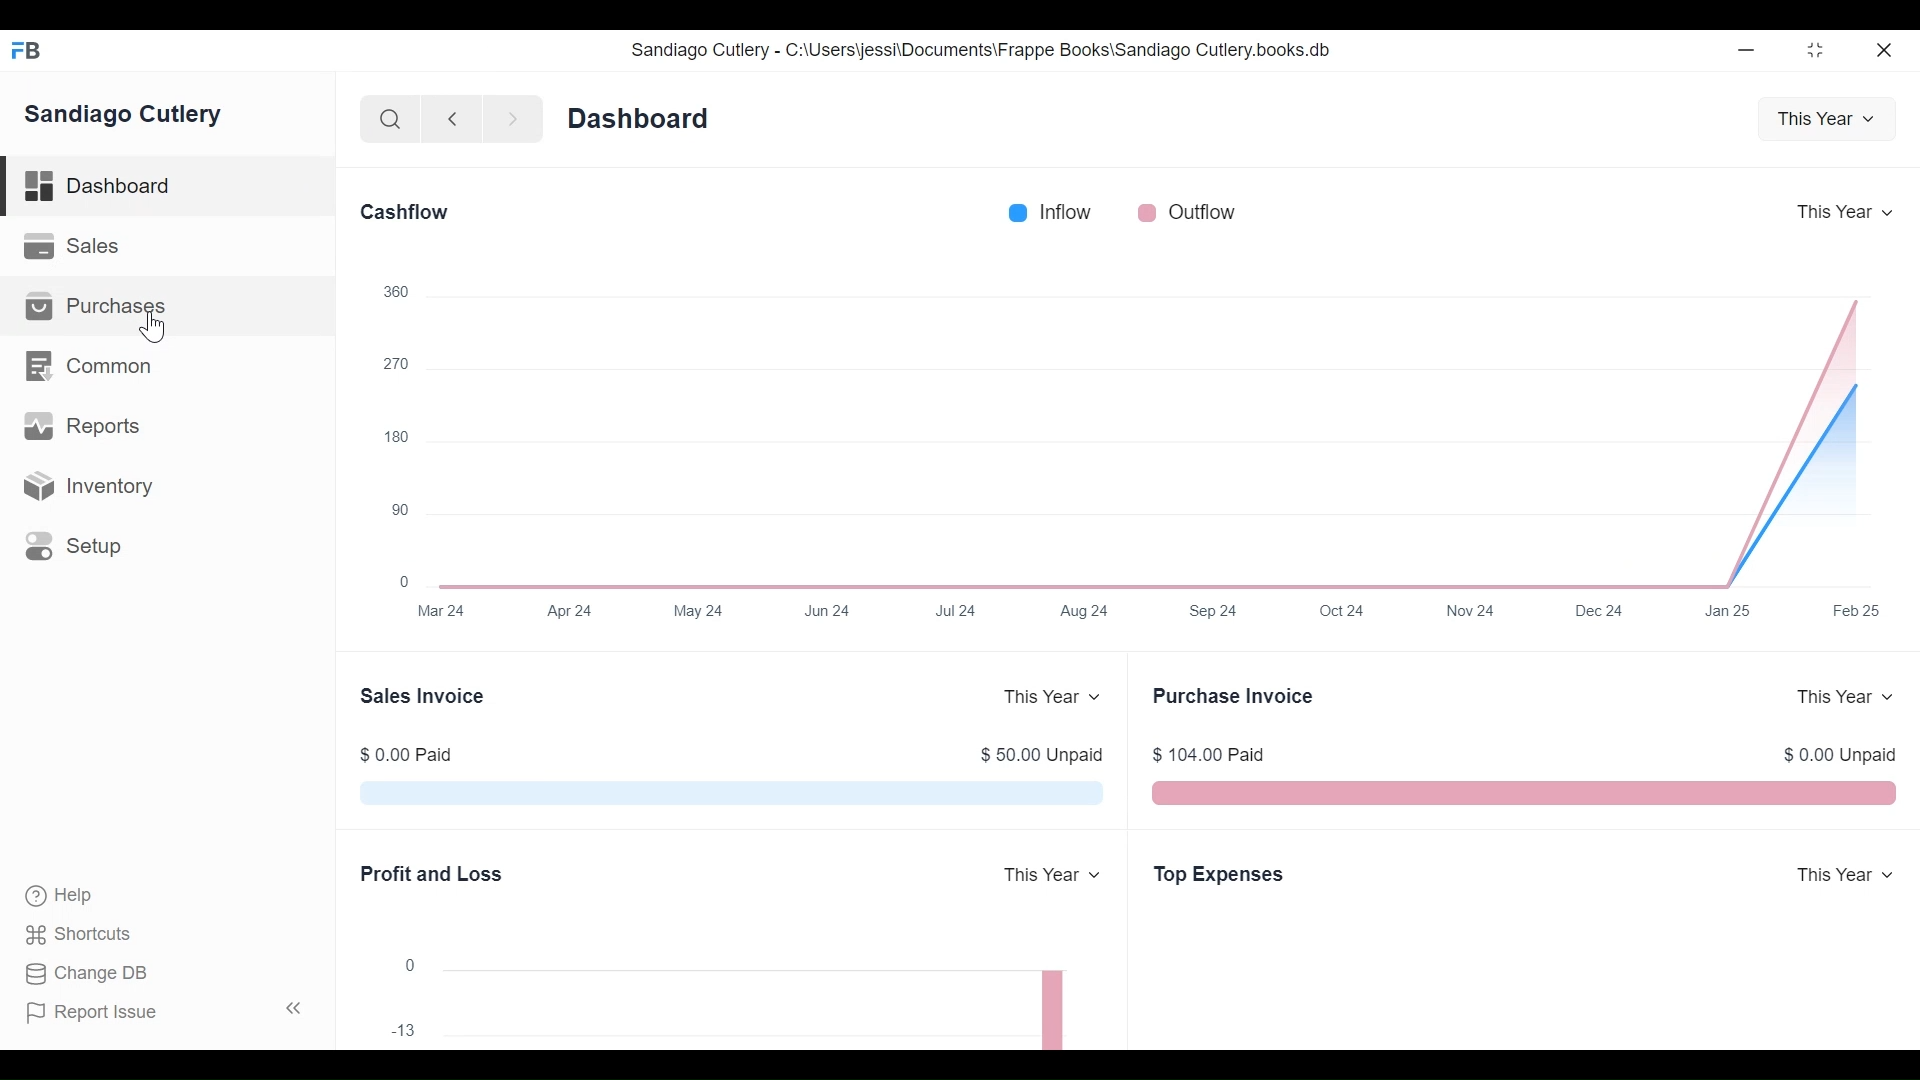 This screenshot has width=1920, height=1080. I want to click on $ 104.00 Paid, so click(1210, 754).